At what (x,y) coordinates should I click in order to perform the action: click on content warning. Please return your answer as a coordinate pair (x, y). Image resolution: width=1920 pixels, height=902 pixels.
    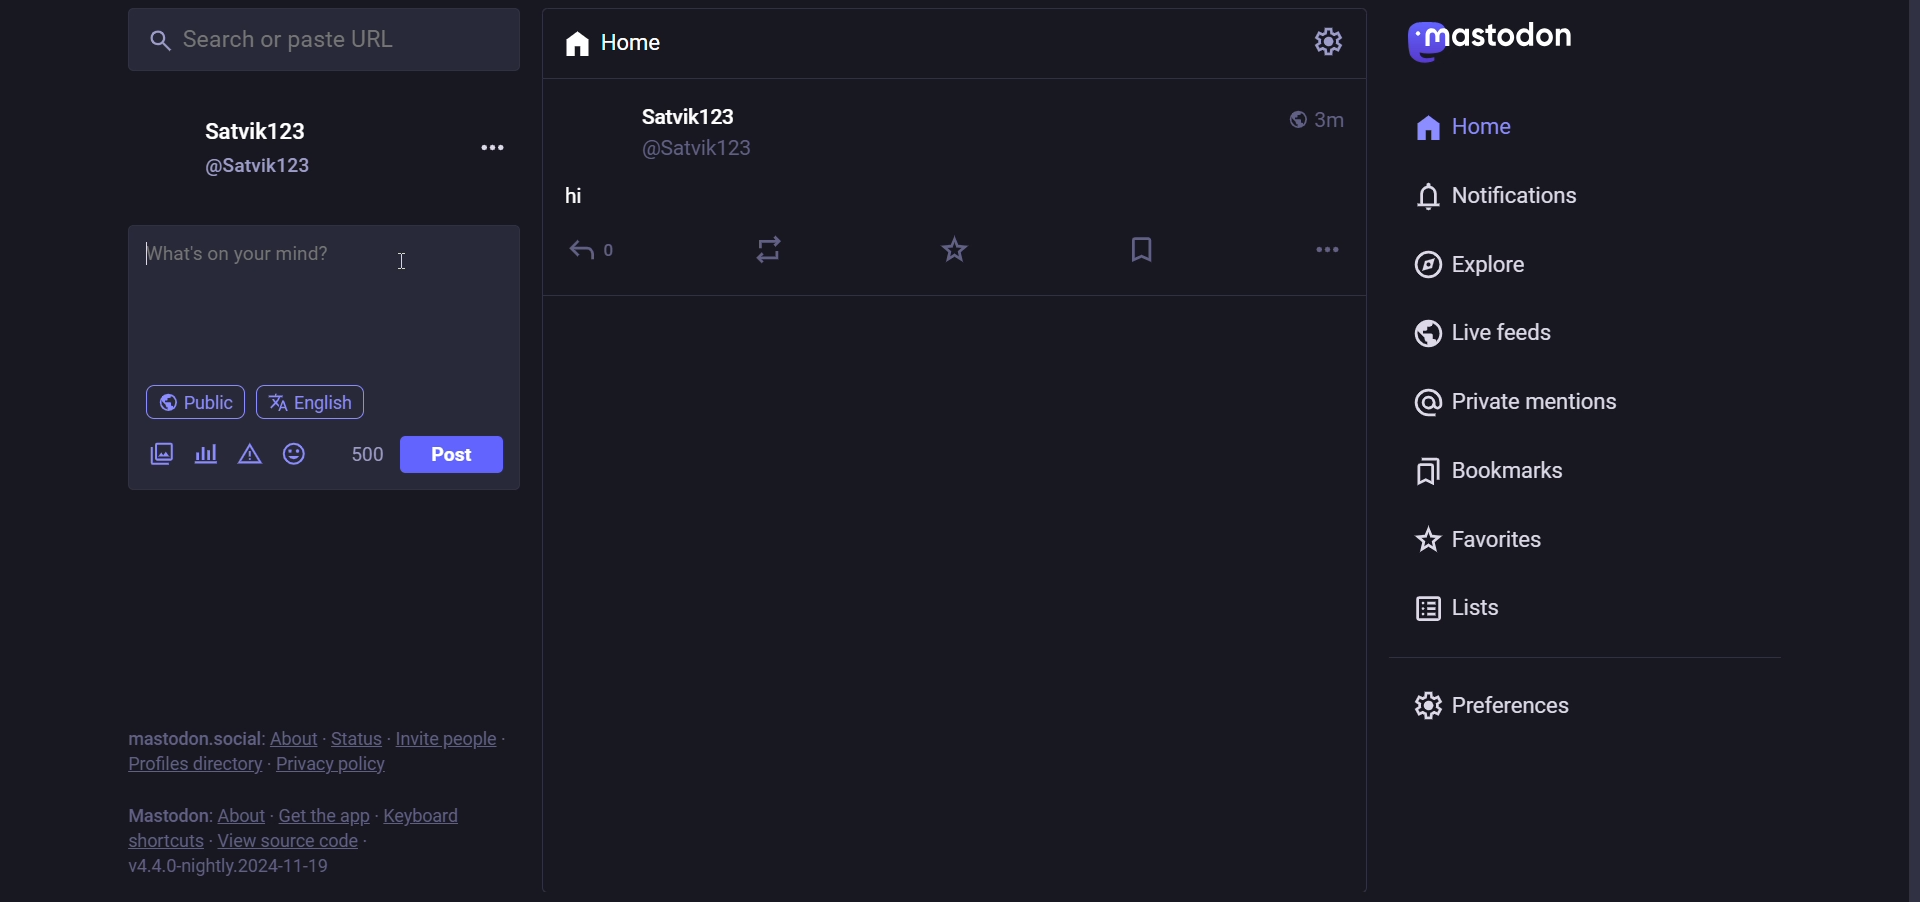
    Looking at the image, I should click on (247, 457).